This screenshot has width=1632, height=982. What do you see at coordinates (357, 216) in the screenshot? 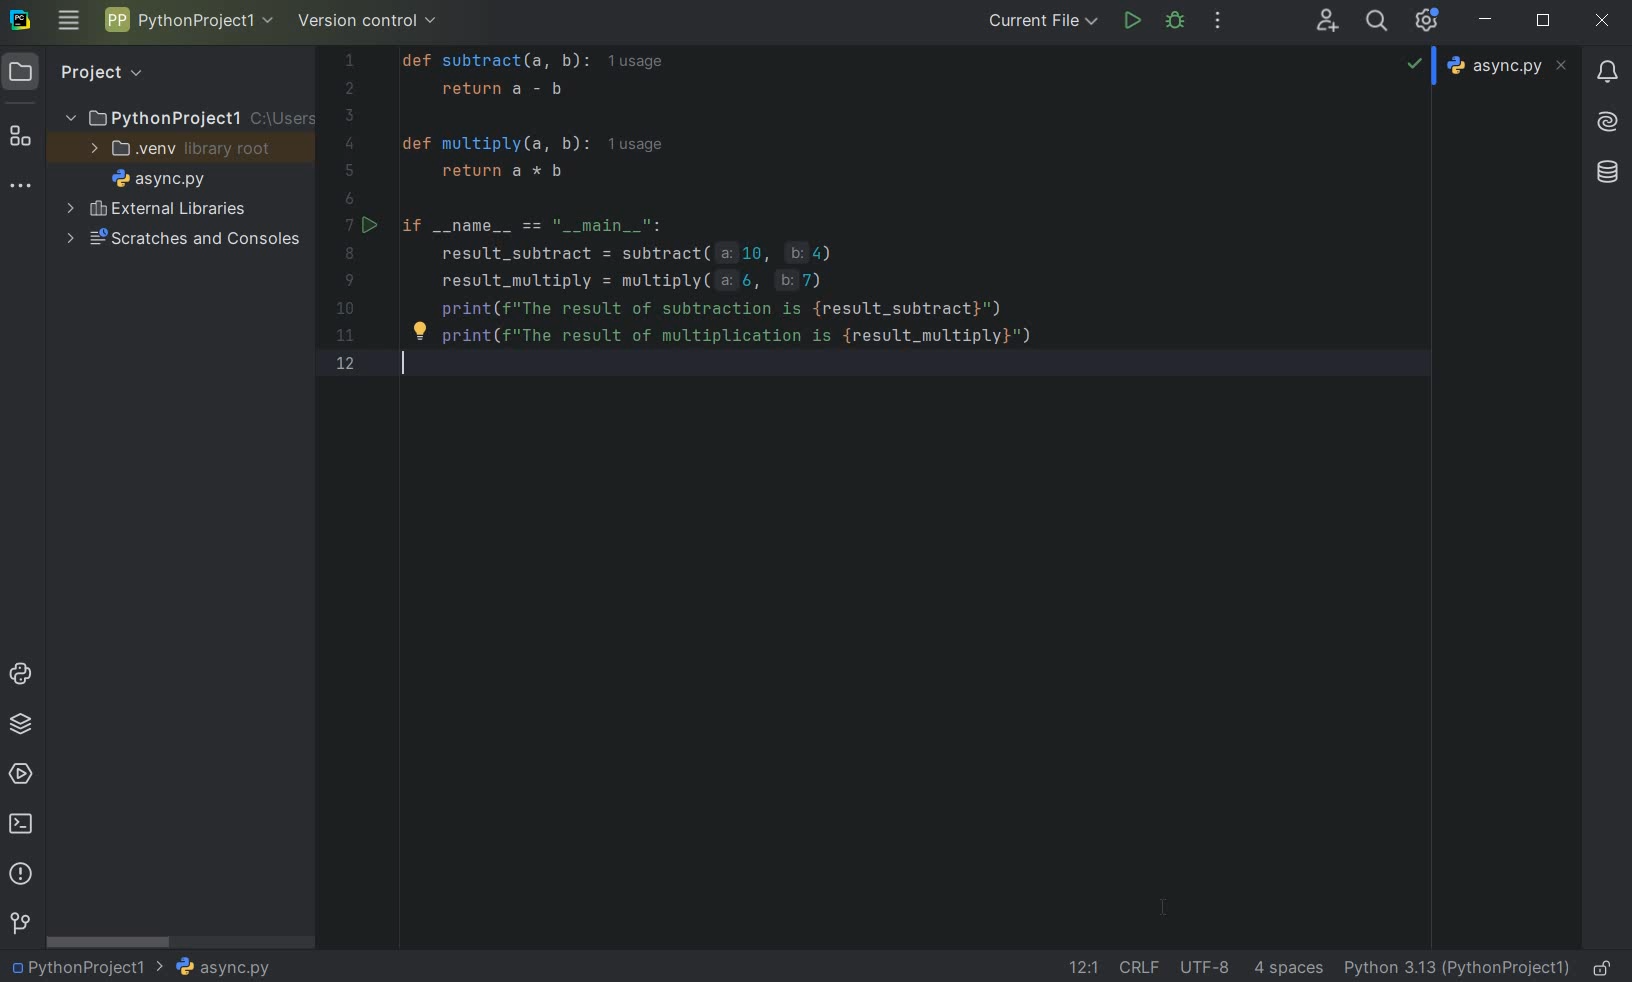
I see `line number` at bounding box center [357, 216].